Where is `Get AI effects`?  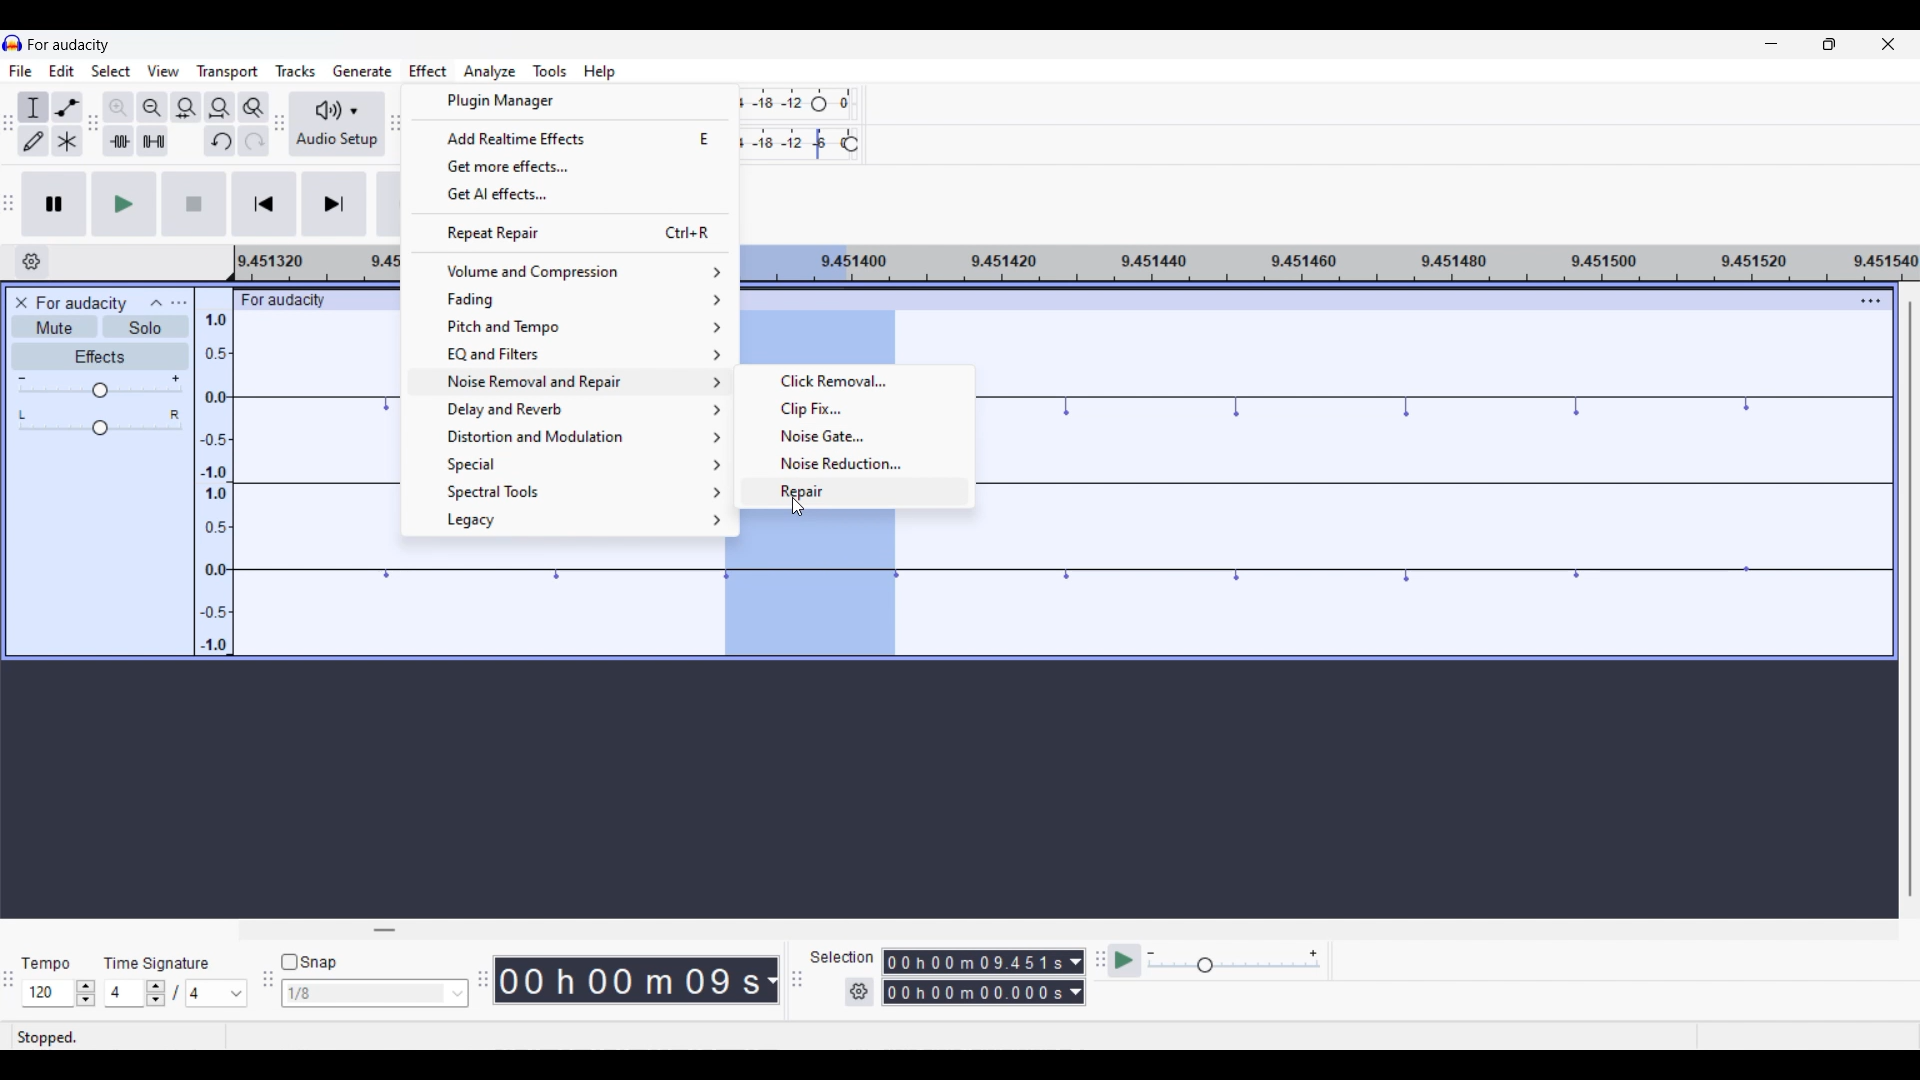 Get AI effects is located at coordinates (571, 195).